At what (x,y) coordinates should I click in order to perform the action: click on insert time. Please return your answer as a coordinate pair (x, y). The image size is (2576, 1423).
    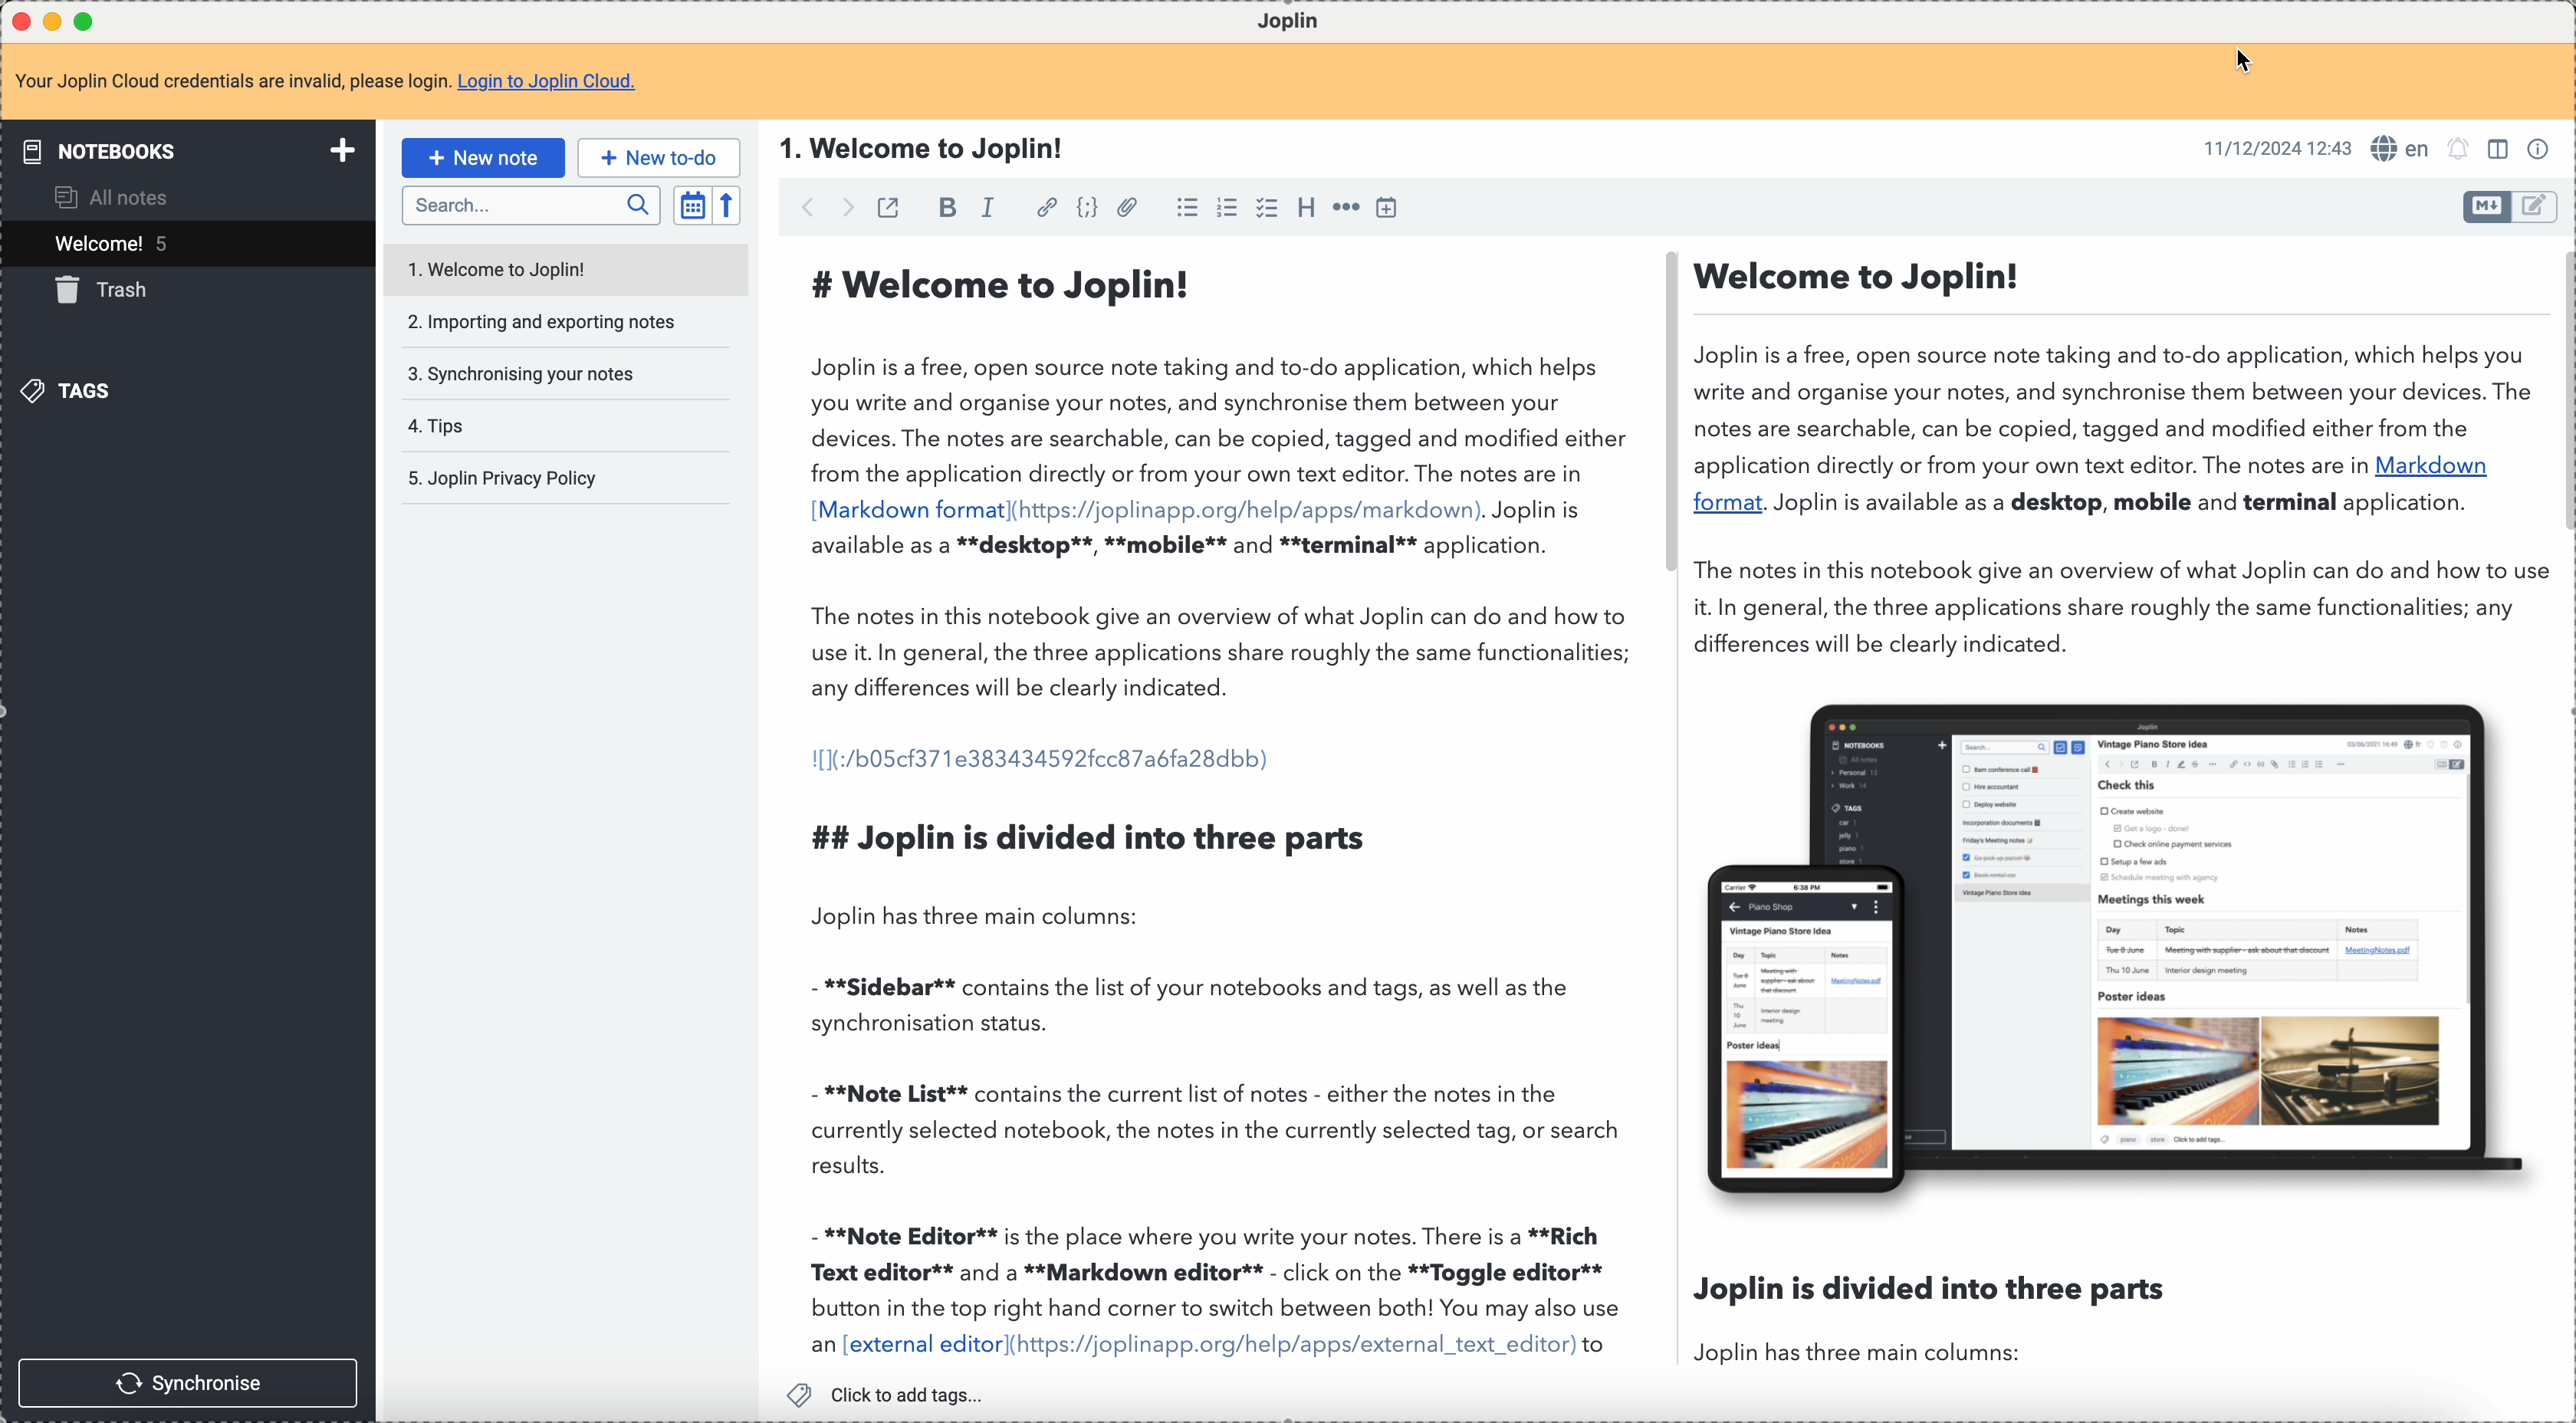
    Looking at the image, I should click on (1386, 207).